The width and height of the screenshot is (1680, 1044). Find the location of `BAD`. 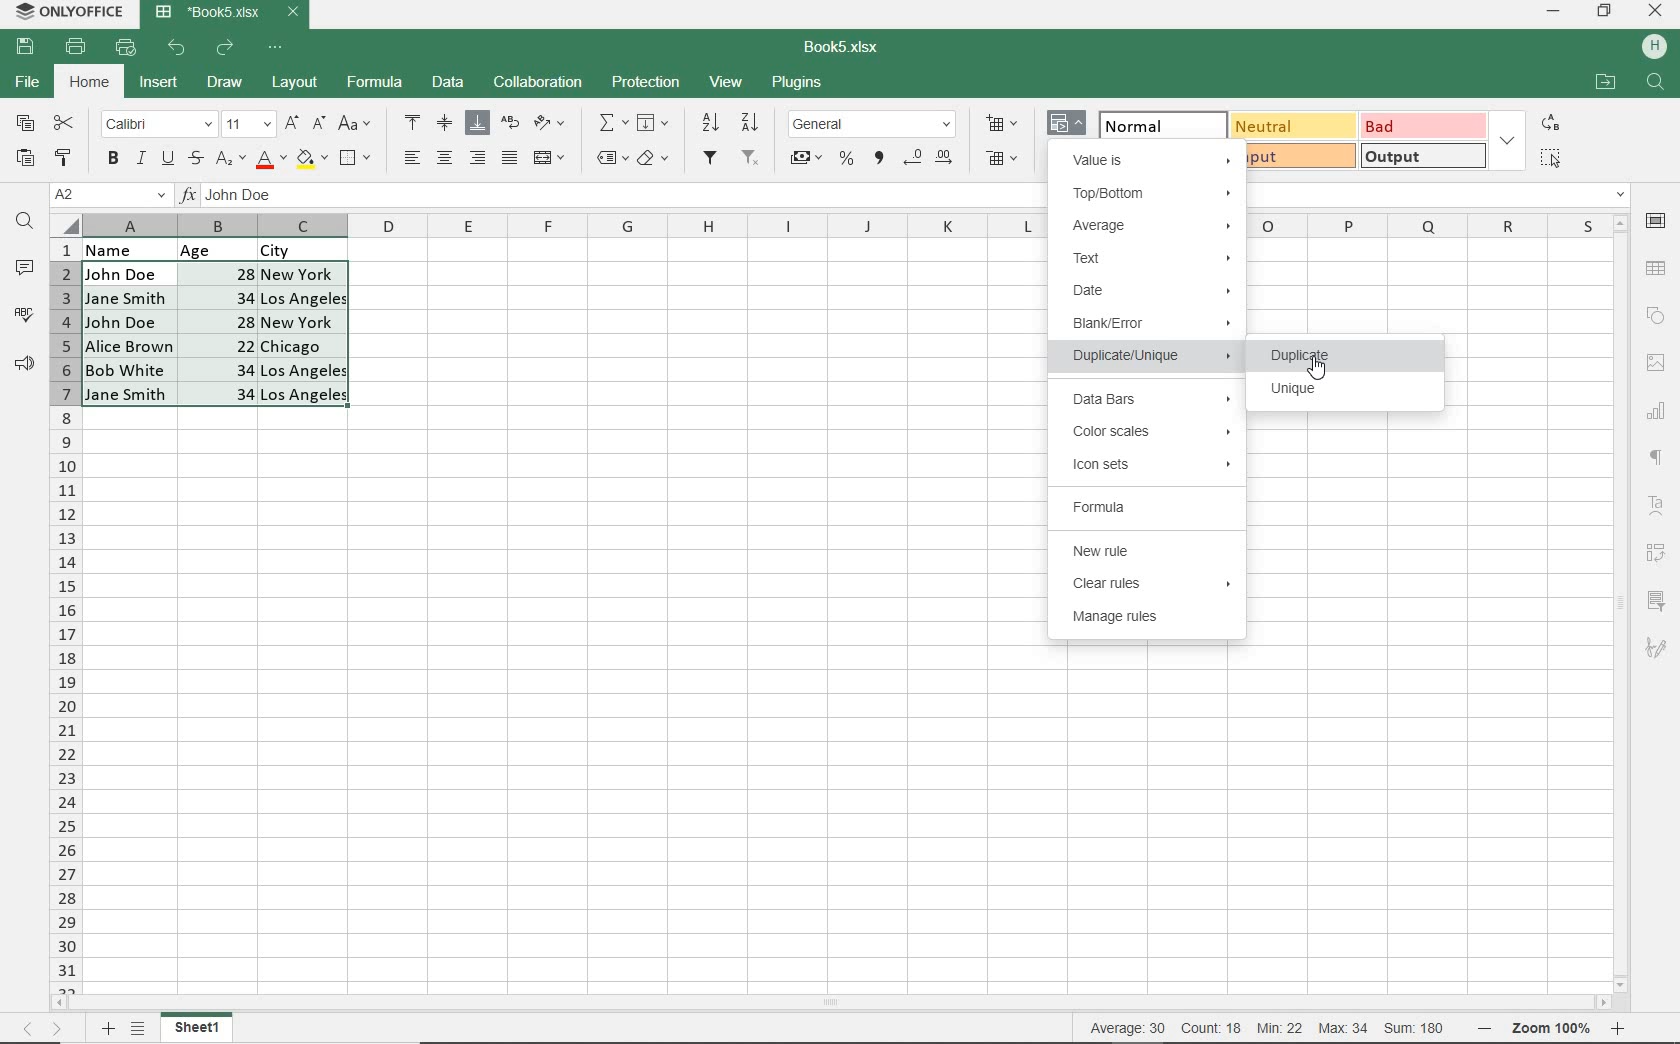

BAD is located at coordinates (1421, 125).